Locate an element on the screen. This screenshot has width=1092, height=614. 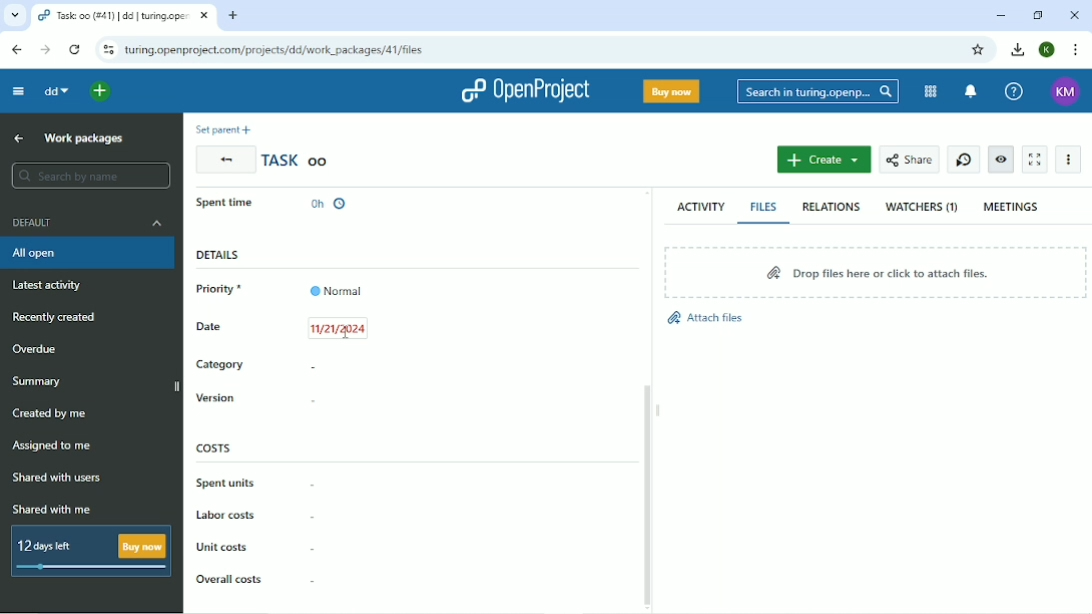
Close is located at coordinates (1073, 15).